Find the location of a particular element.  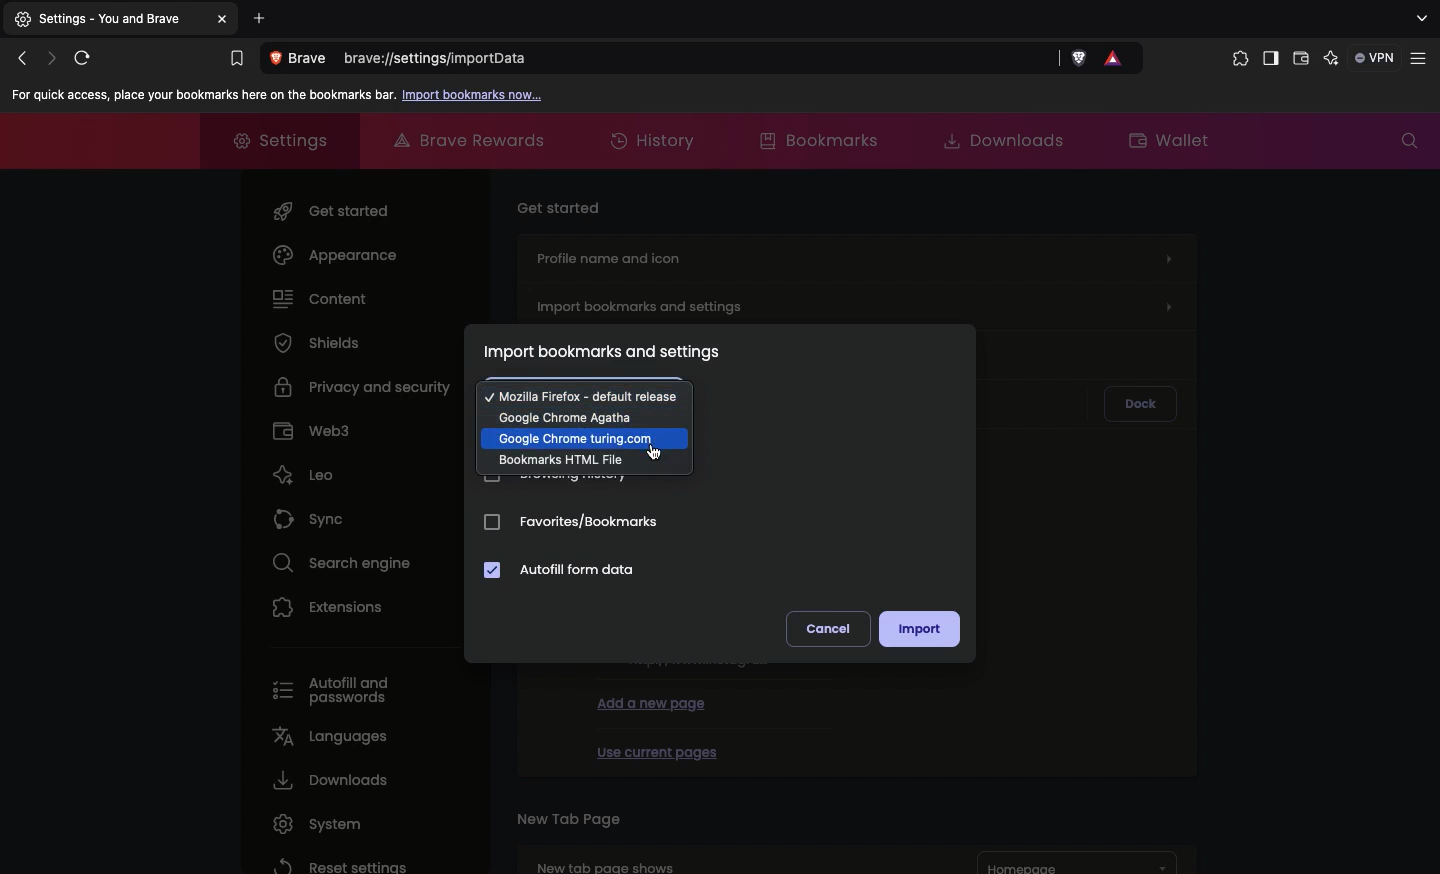

 is located at coordinates (225, 19).